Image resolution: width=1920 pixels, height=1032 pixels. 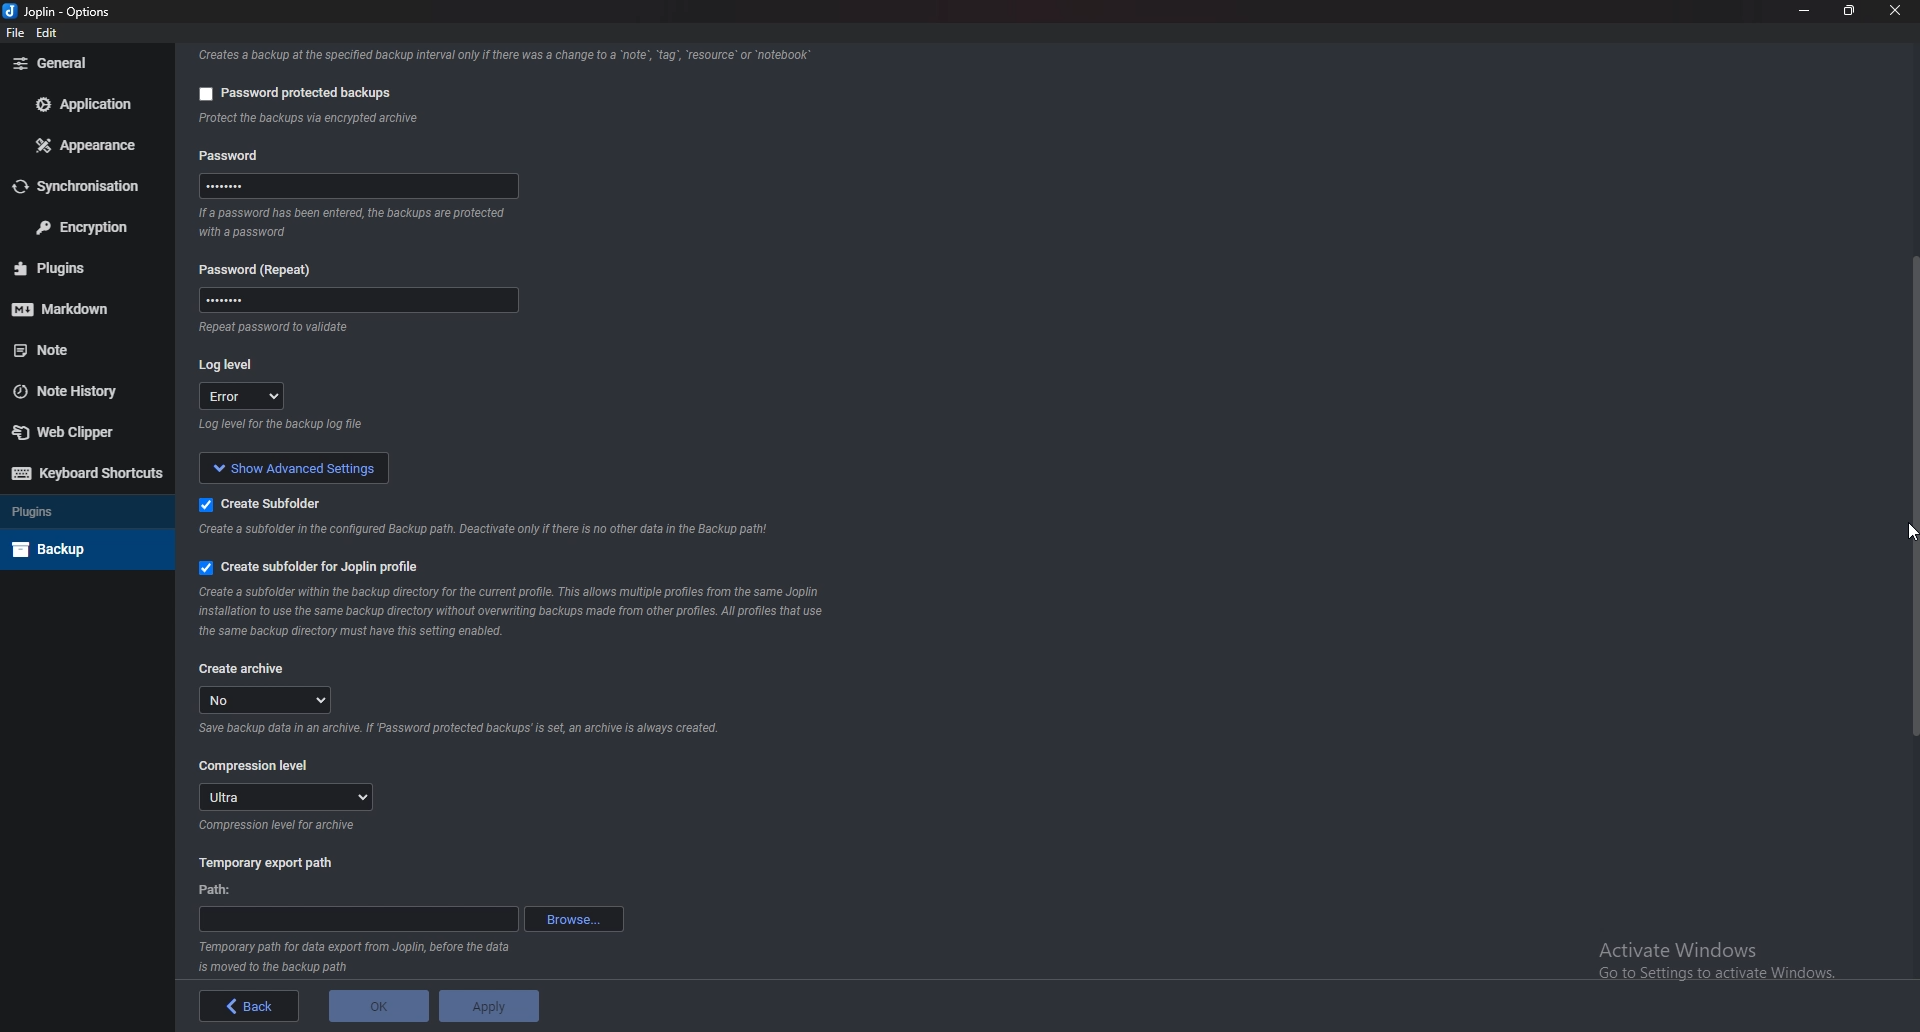 What do you see at coordinates (280, 827) in the screenshot?
I see `Info` at bounding box center [280, 827].